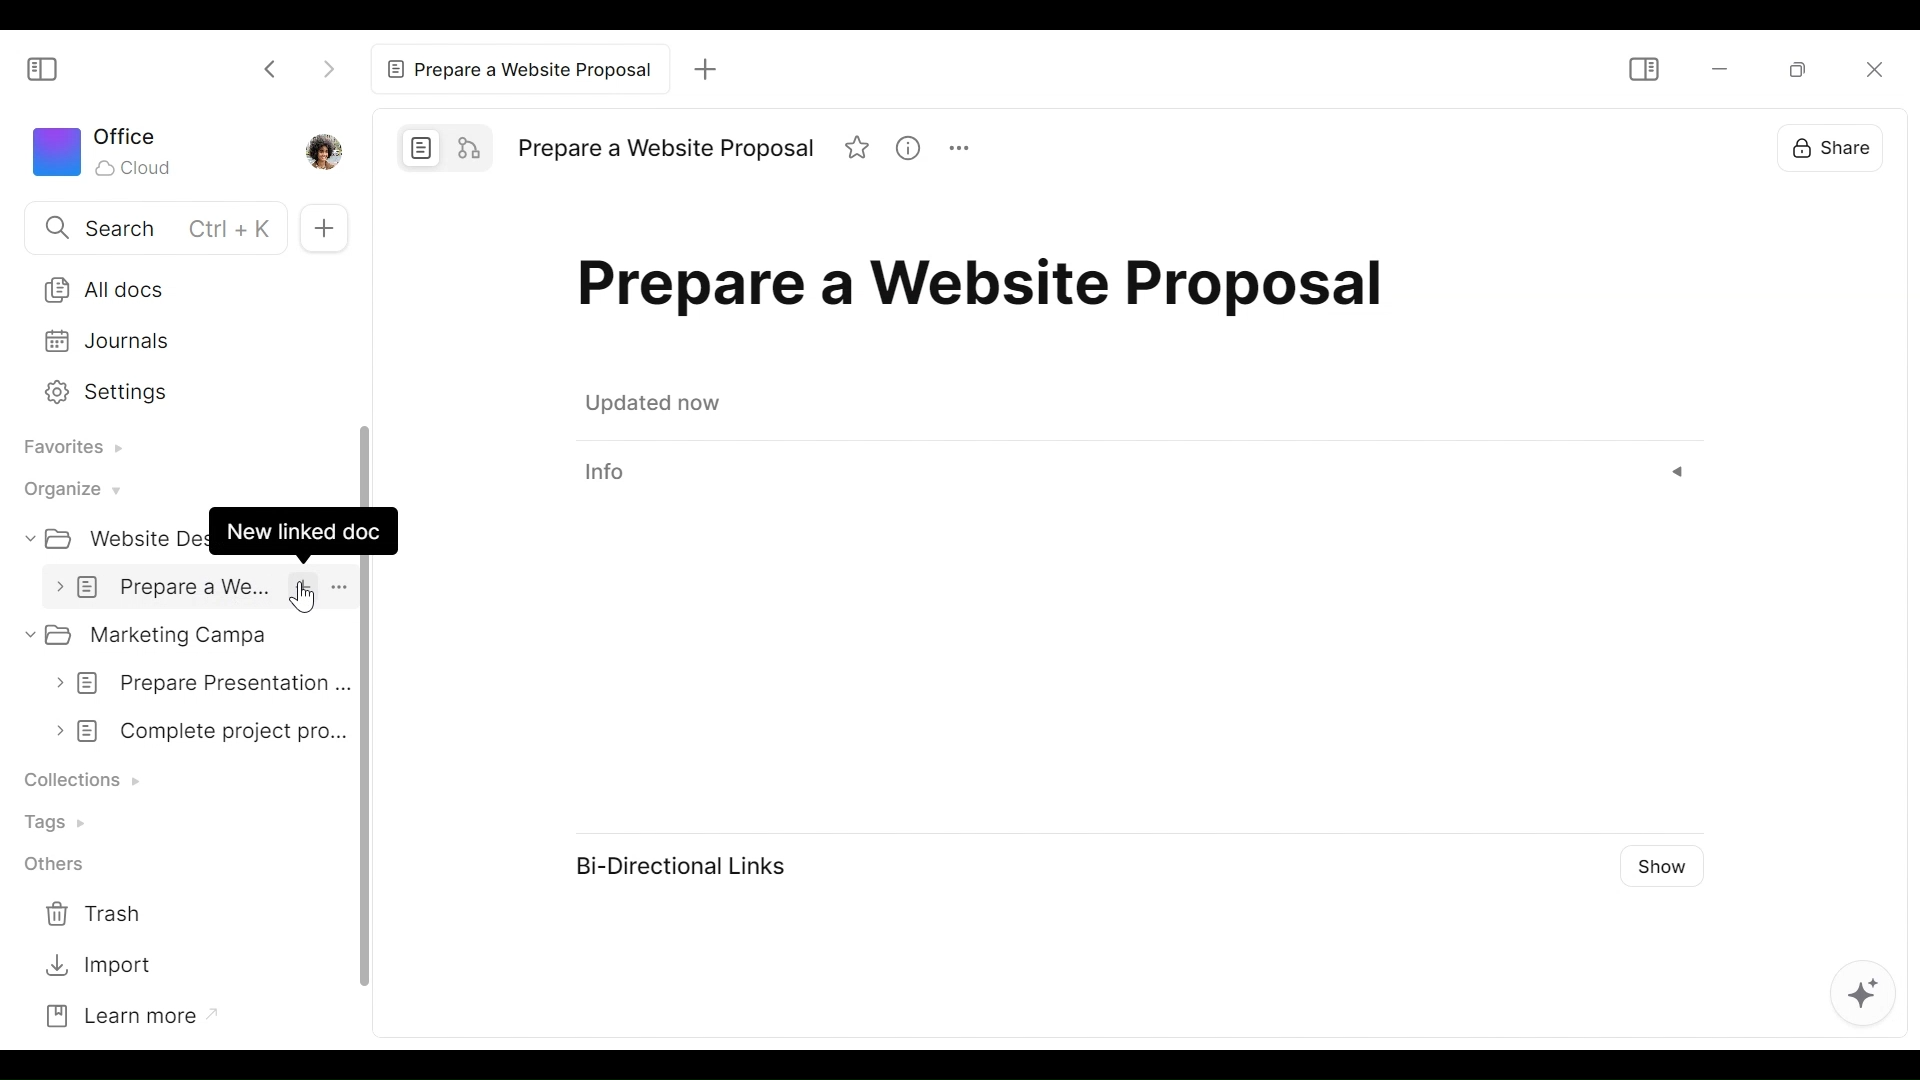 Image resolution: width=1920 pixels, height=1080 pixels. What do you see at coordinates (67, 451) in the screenshot?
I see `Favorites` at bounding box center [67, 451].